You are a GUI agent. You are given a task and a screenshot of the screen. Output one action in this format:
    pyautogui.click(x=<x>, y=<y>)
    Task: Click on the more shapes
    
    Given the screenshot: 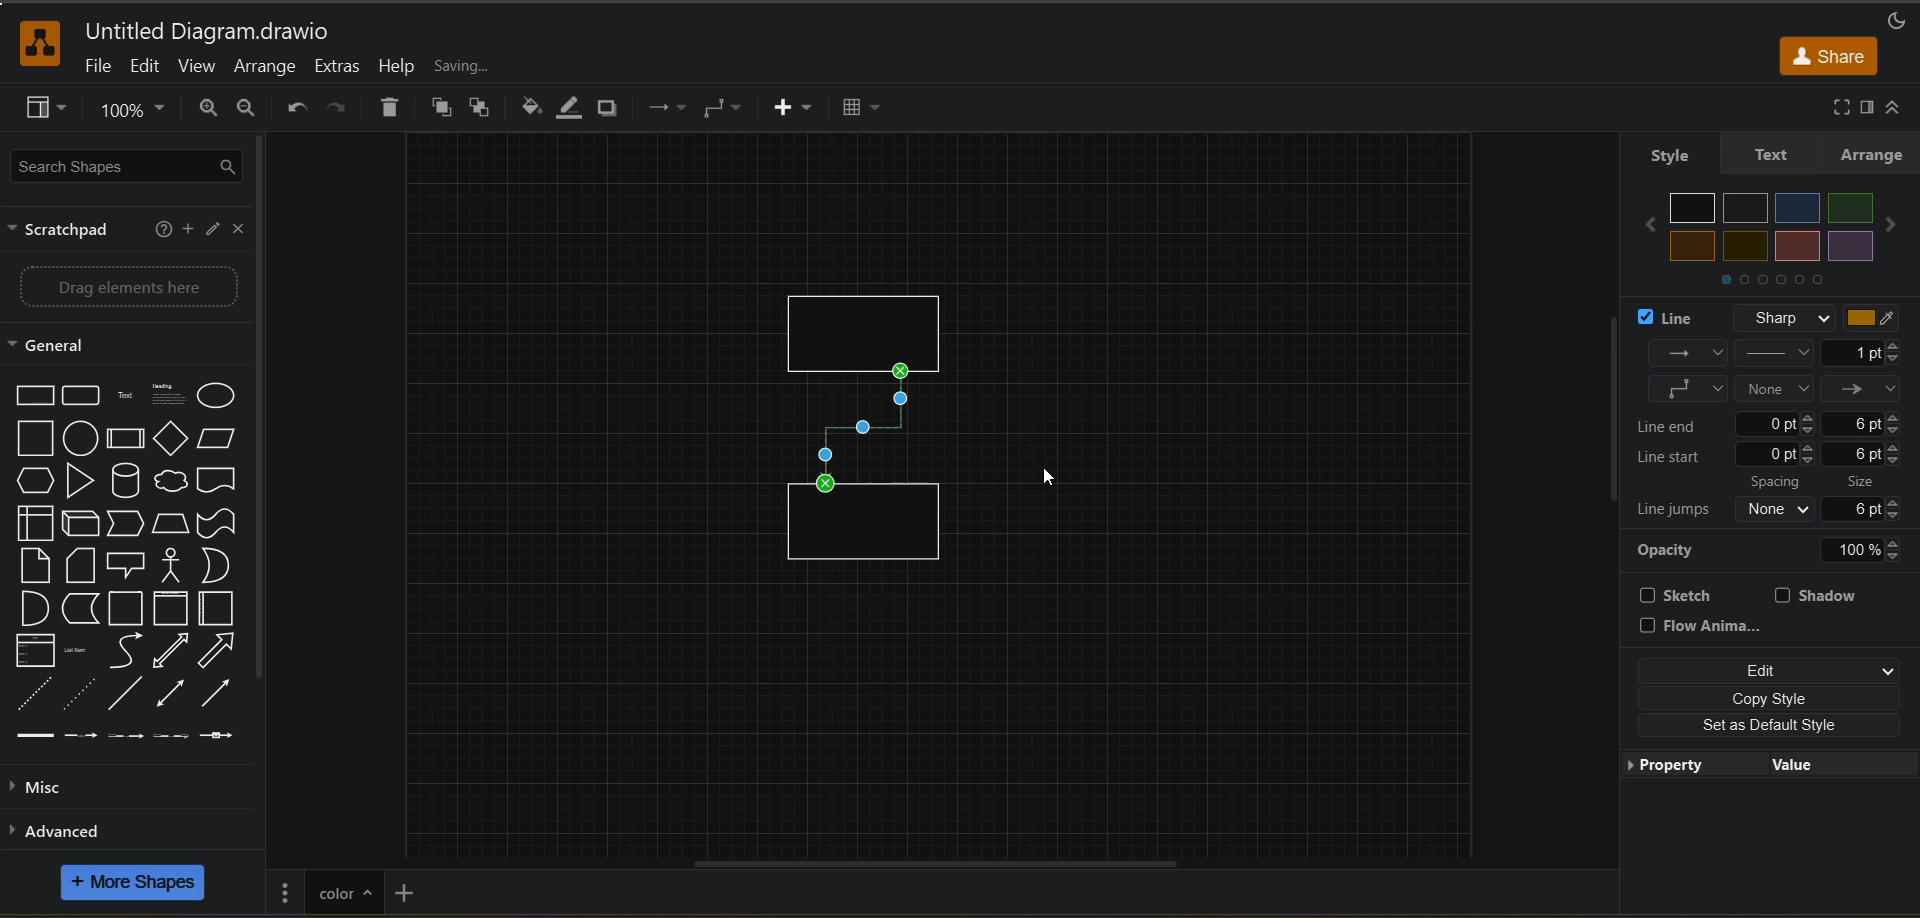 What is the action you would take?
    pyautogui.click(x=136, y=885)
    